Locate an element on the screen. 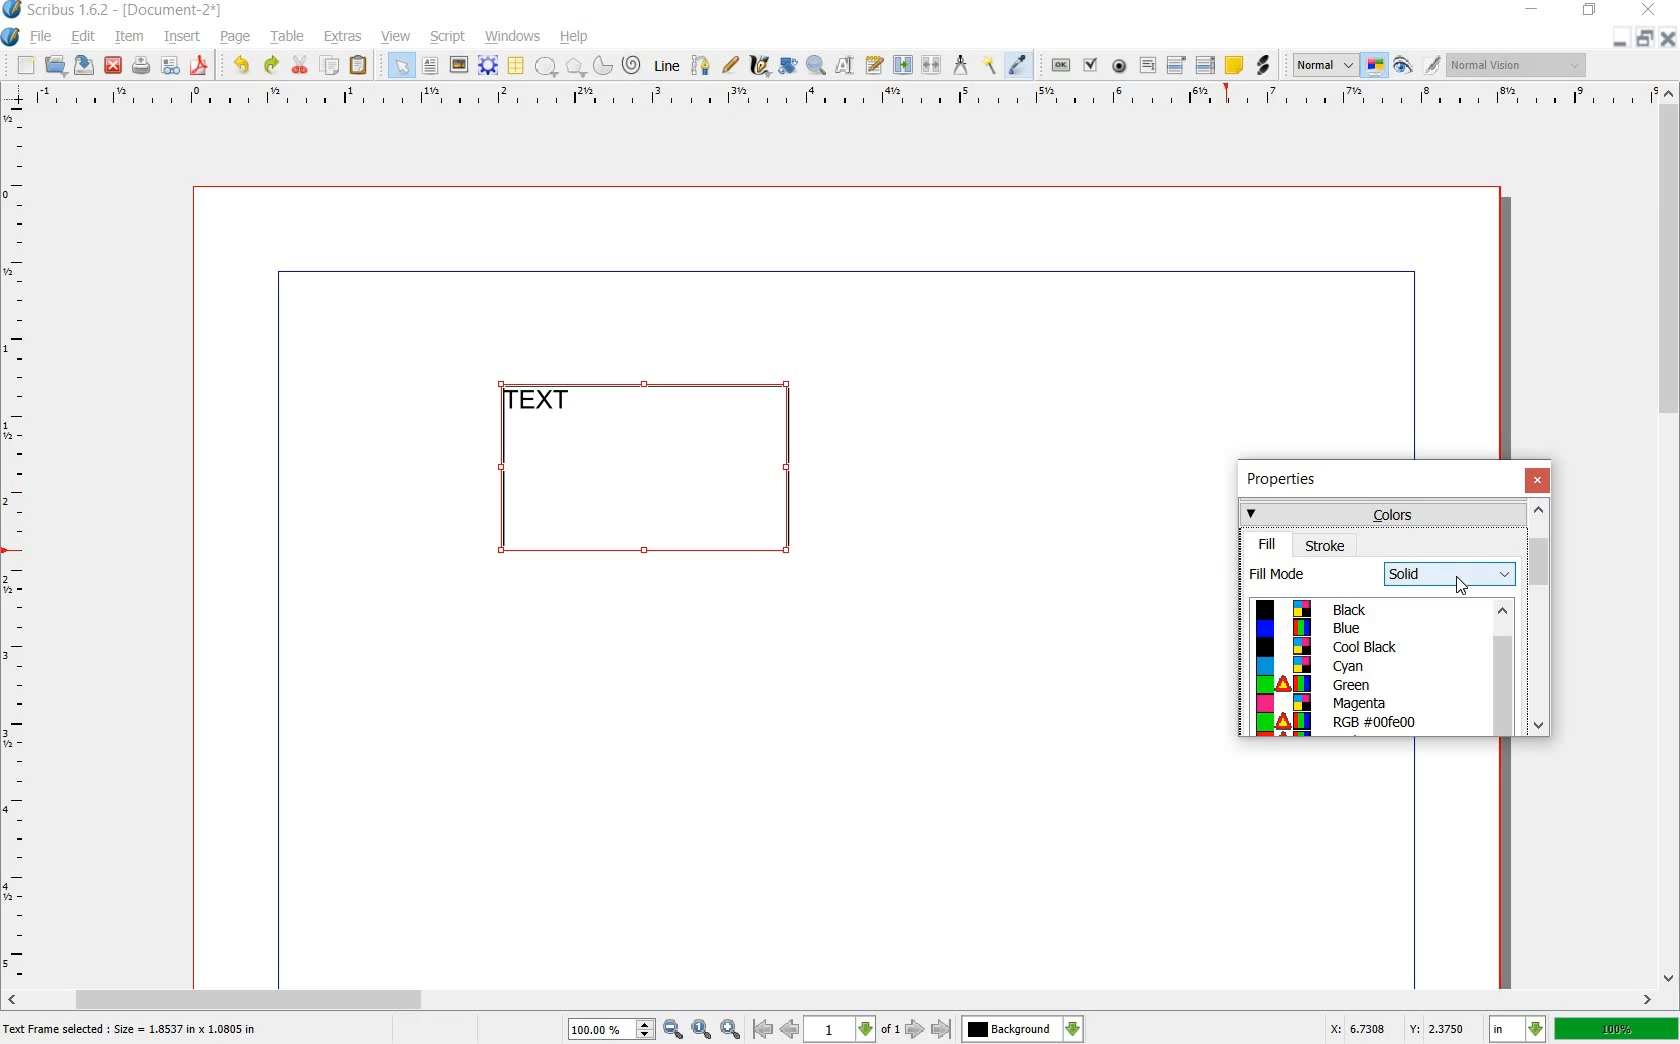 This screenshot has width=1680, height=1044. restore is located at coordinates (1590, 13).